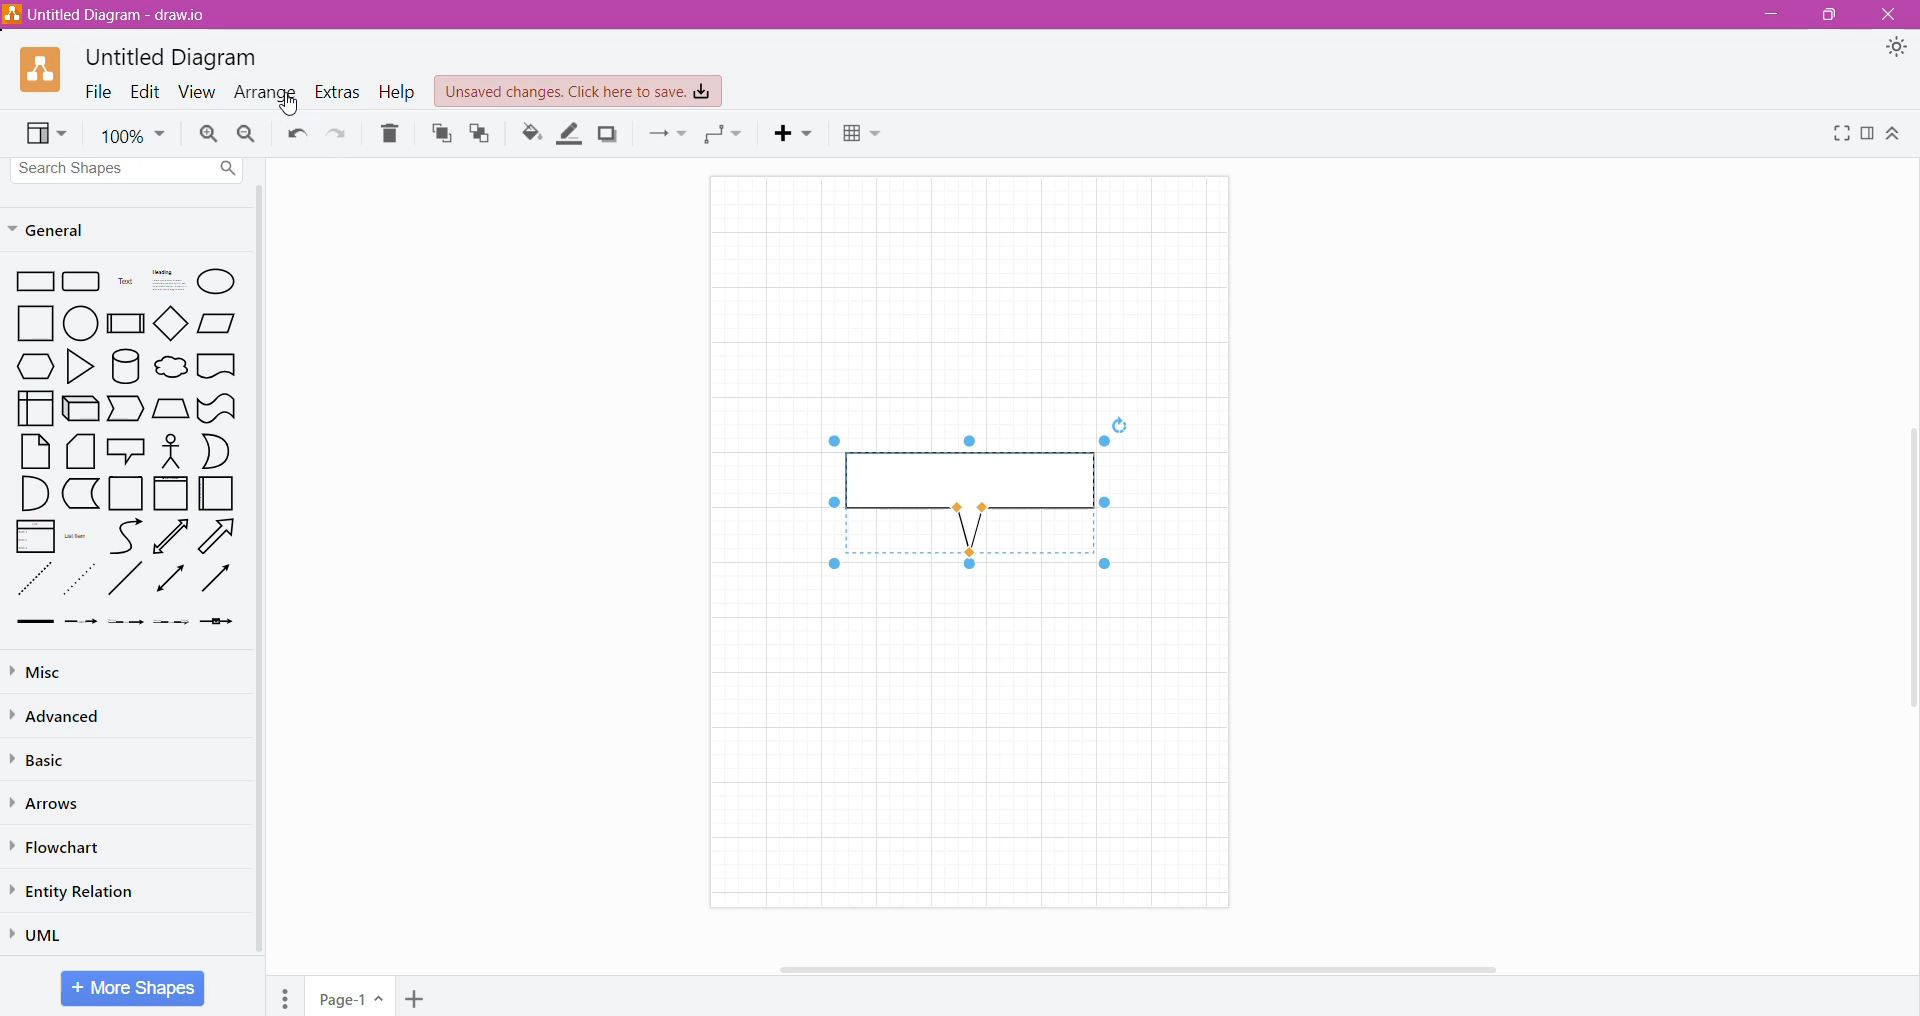 The image size is (1920, 1016). I want to click on Zoom, so click(132, 133).